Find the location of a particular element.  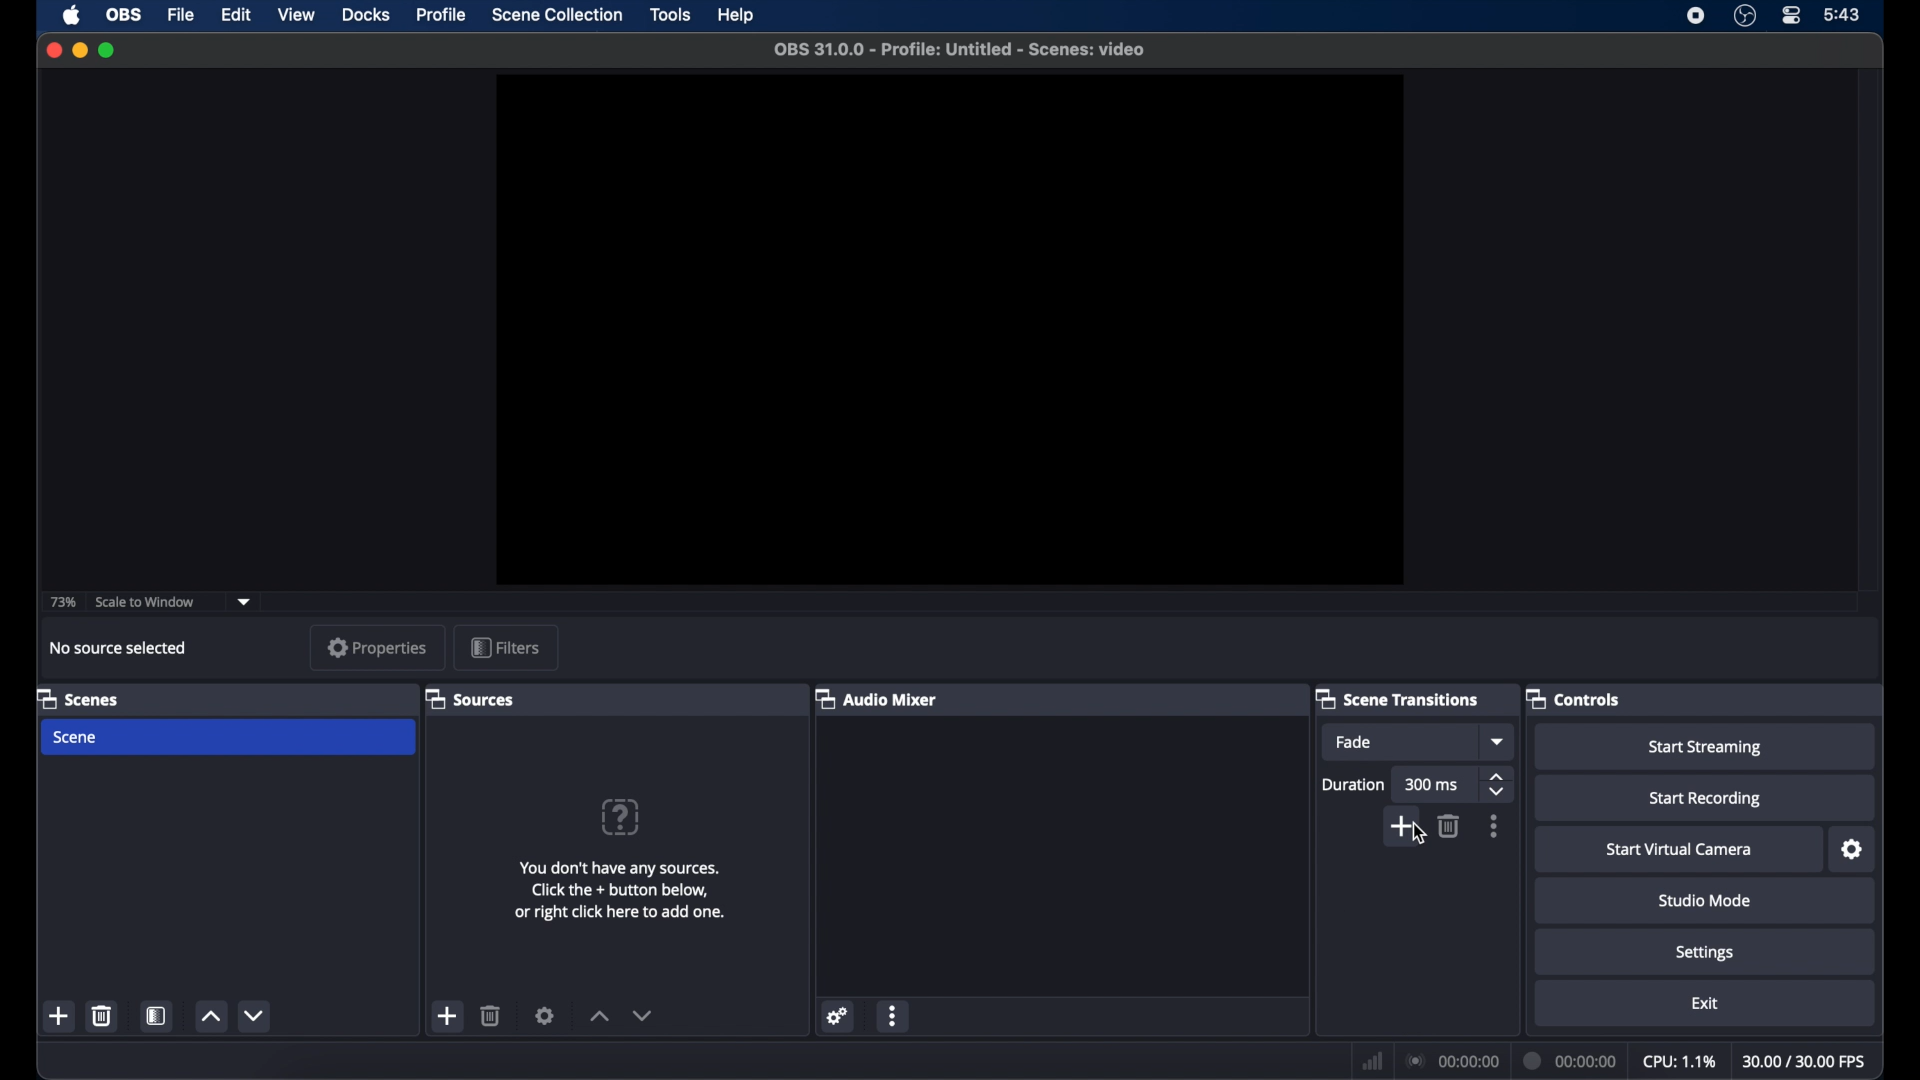

settings is located at coordinates (1704, 953).